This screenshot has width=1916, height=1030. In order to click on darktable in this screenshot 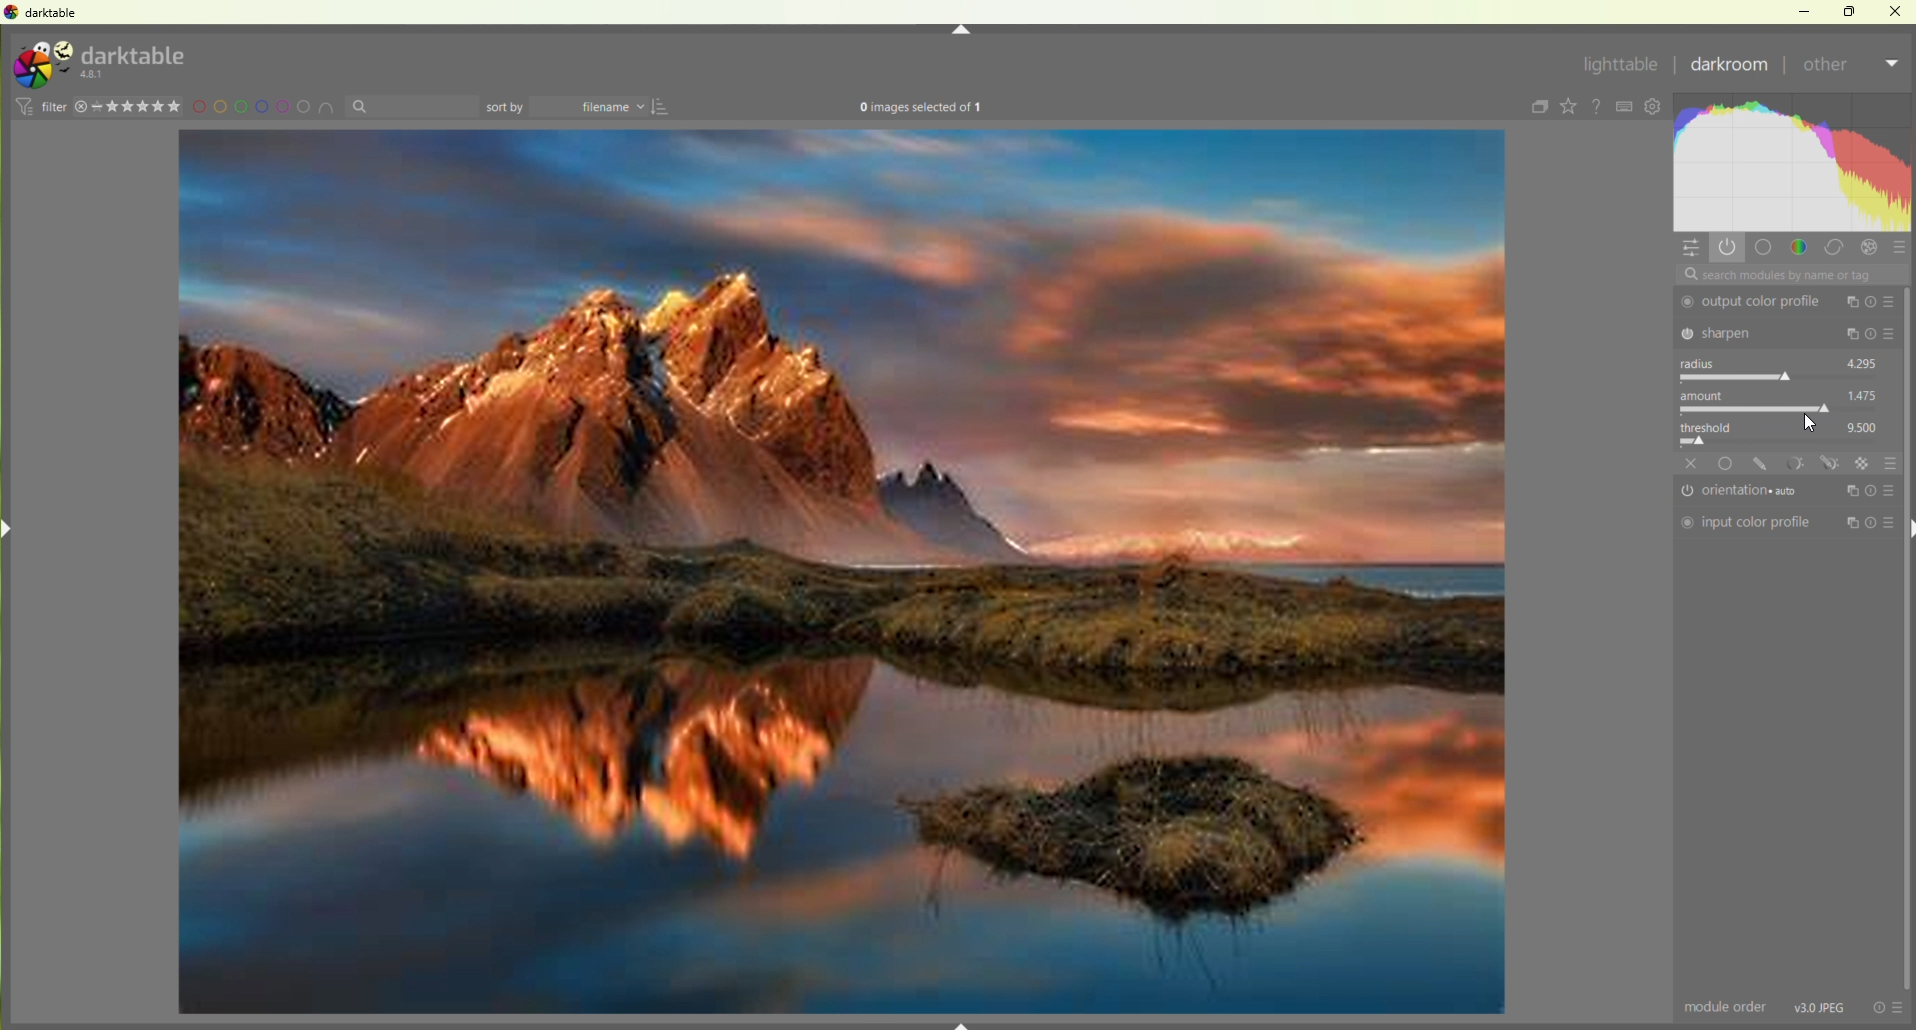, I will do `click(136, 53)`.